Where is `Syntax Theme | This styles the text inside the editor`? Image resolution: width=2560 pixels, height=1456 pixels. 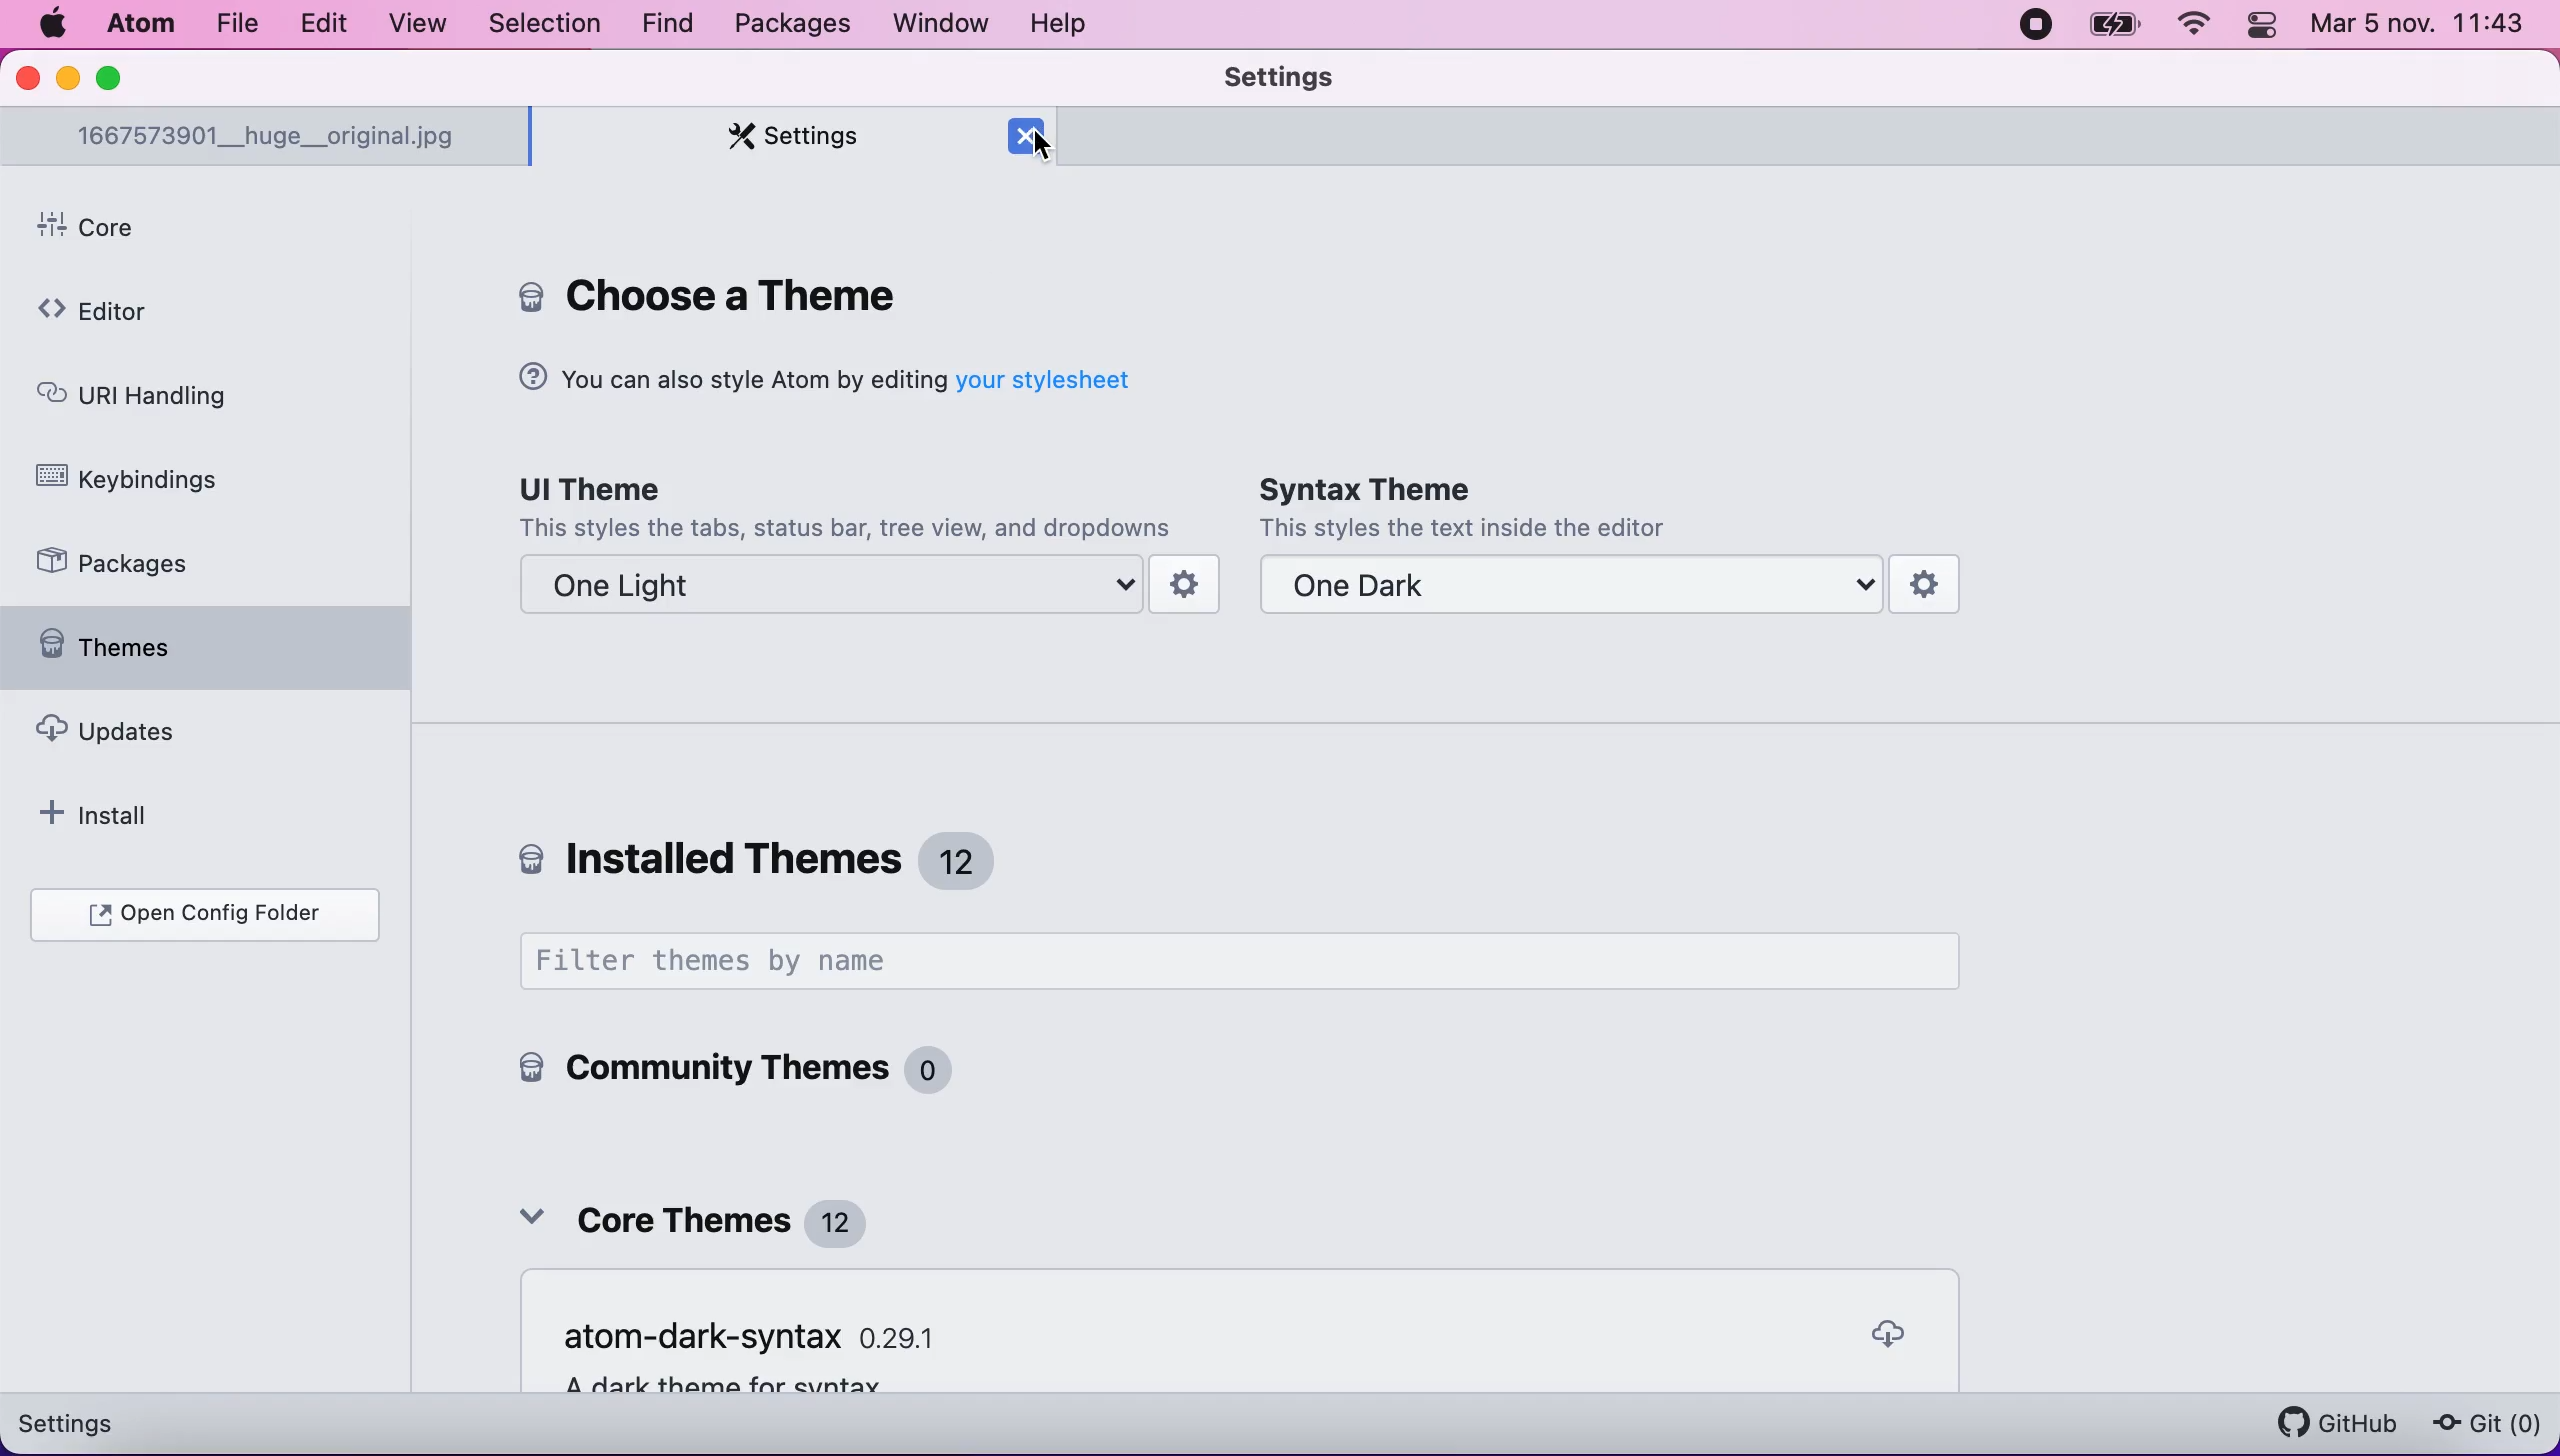 Syntax Theme | This styles the text inside the editor is located at coordinates (1460, 507).